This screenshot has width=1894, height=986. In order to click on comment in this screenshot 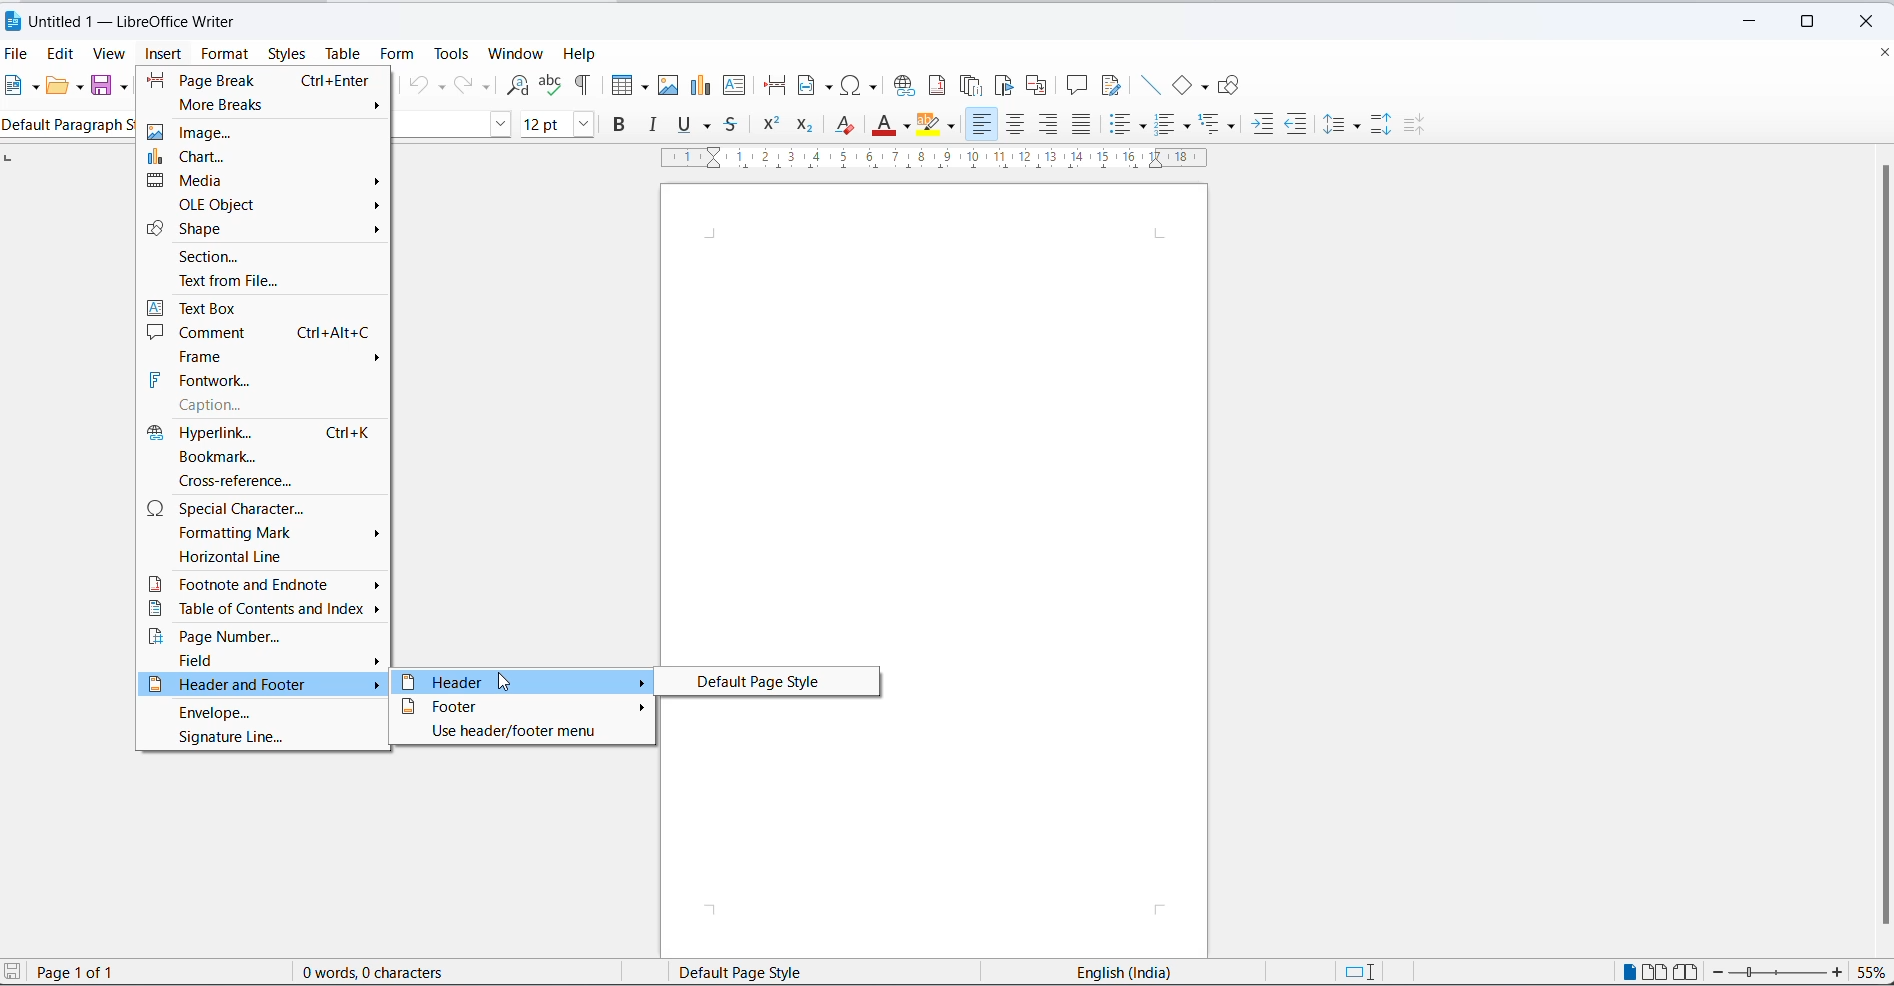, I will do `click(261, 332)`.